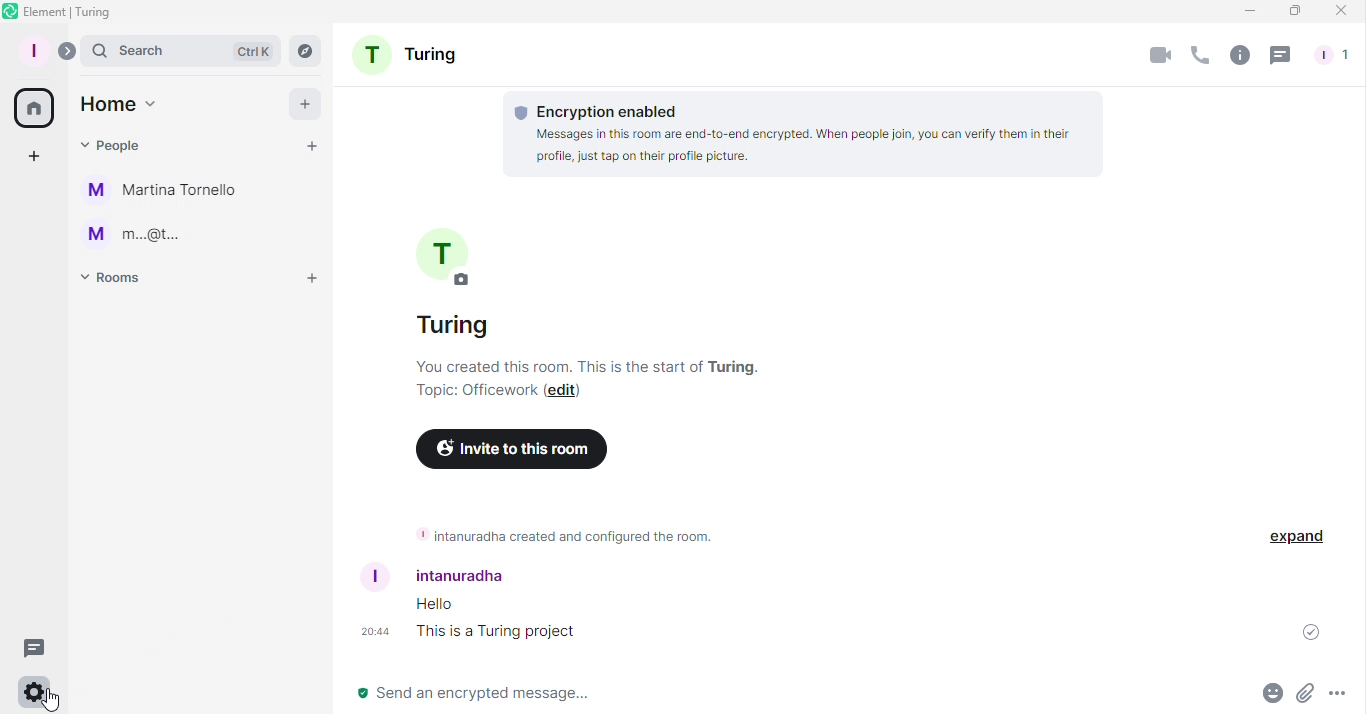  What do you see at coordinates (33, 157) in the screenshot?
I see `Create a space` at bounding box center [33, 157].